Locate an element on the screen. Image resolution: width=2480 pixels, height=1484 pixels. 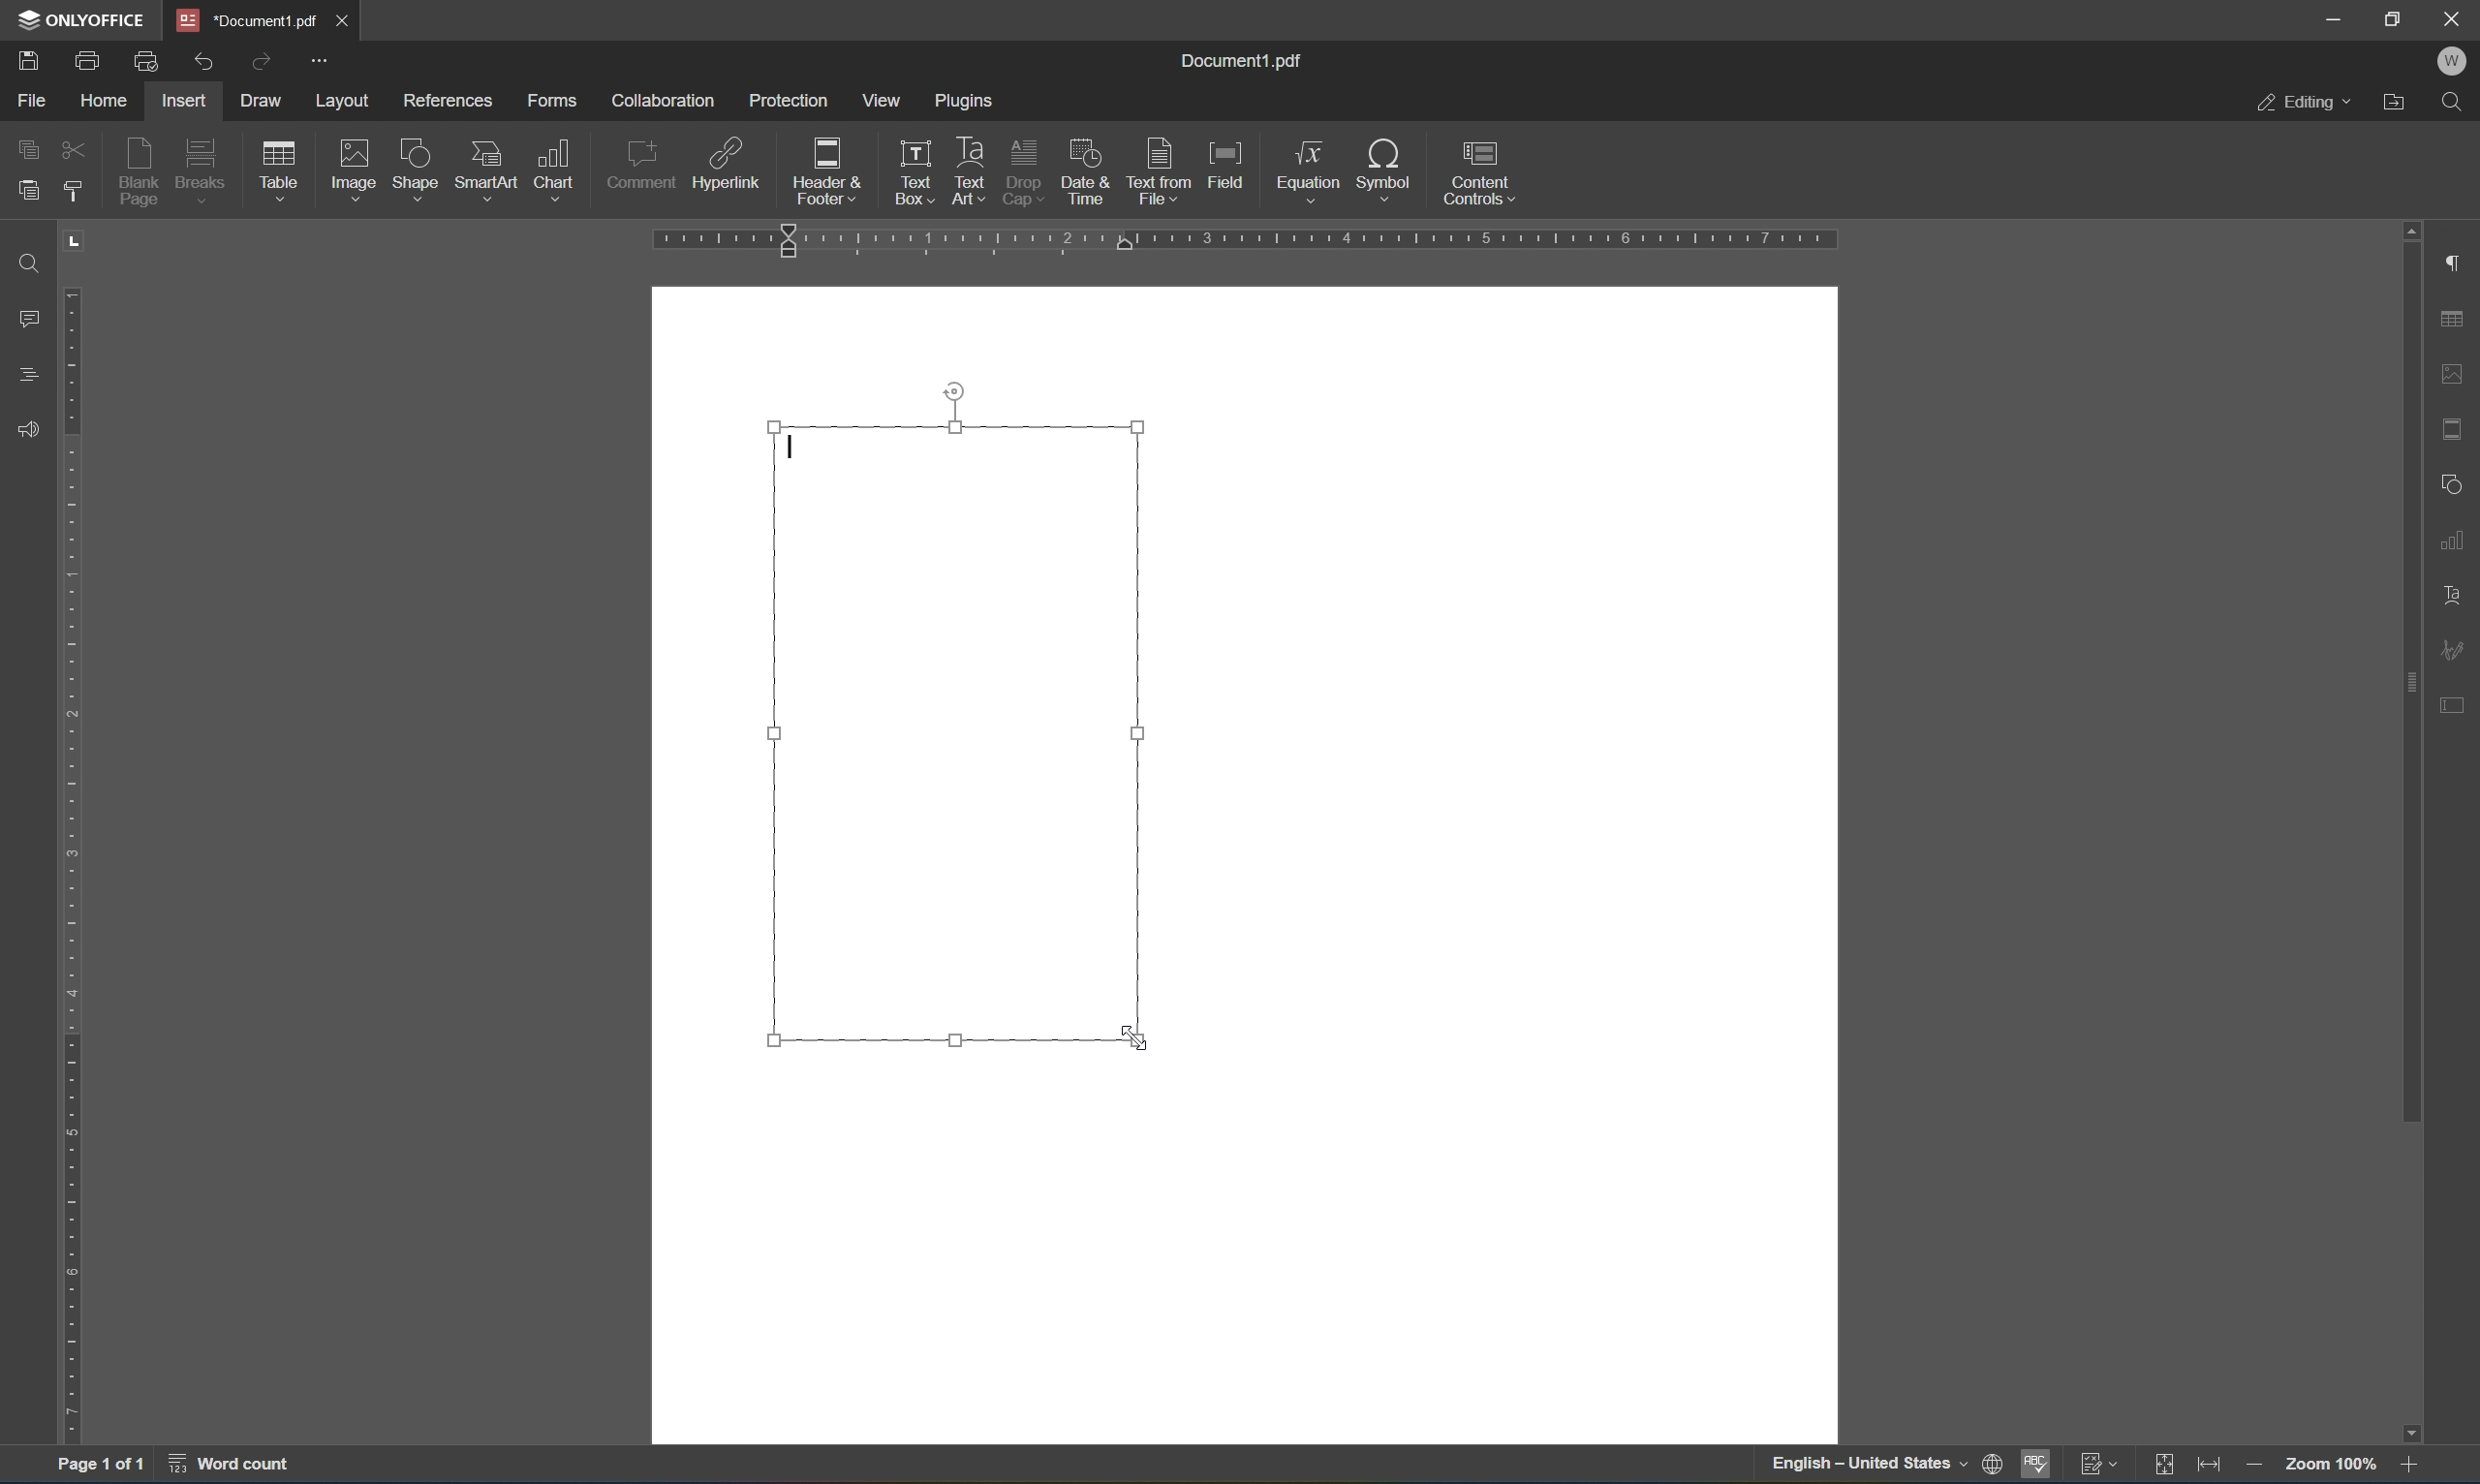
Comments is located at coordinates (33, 319).